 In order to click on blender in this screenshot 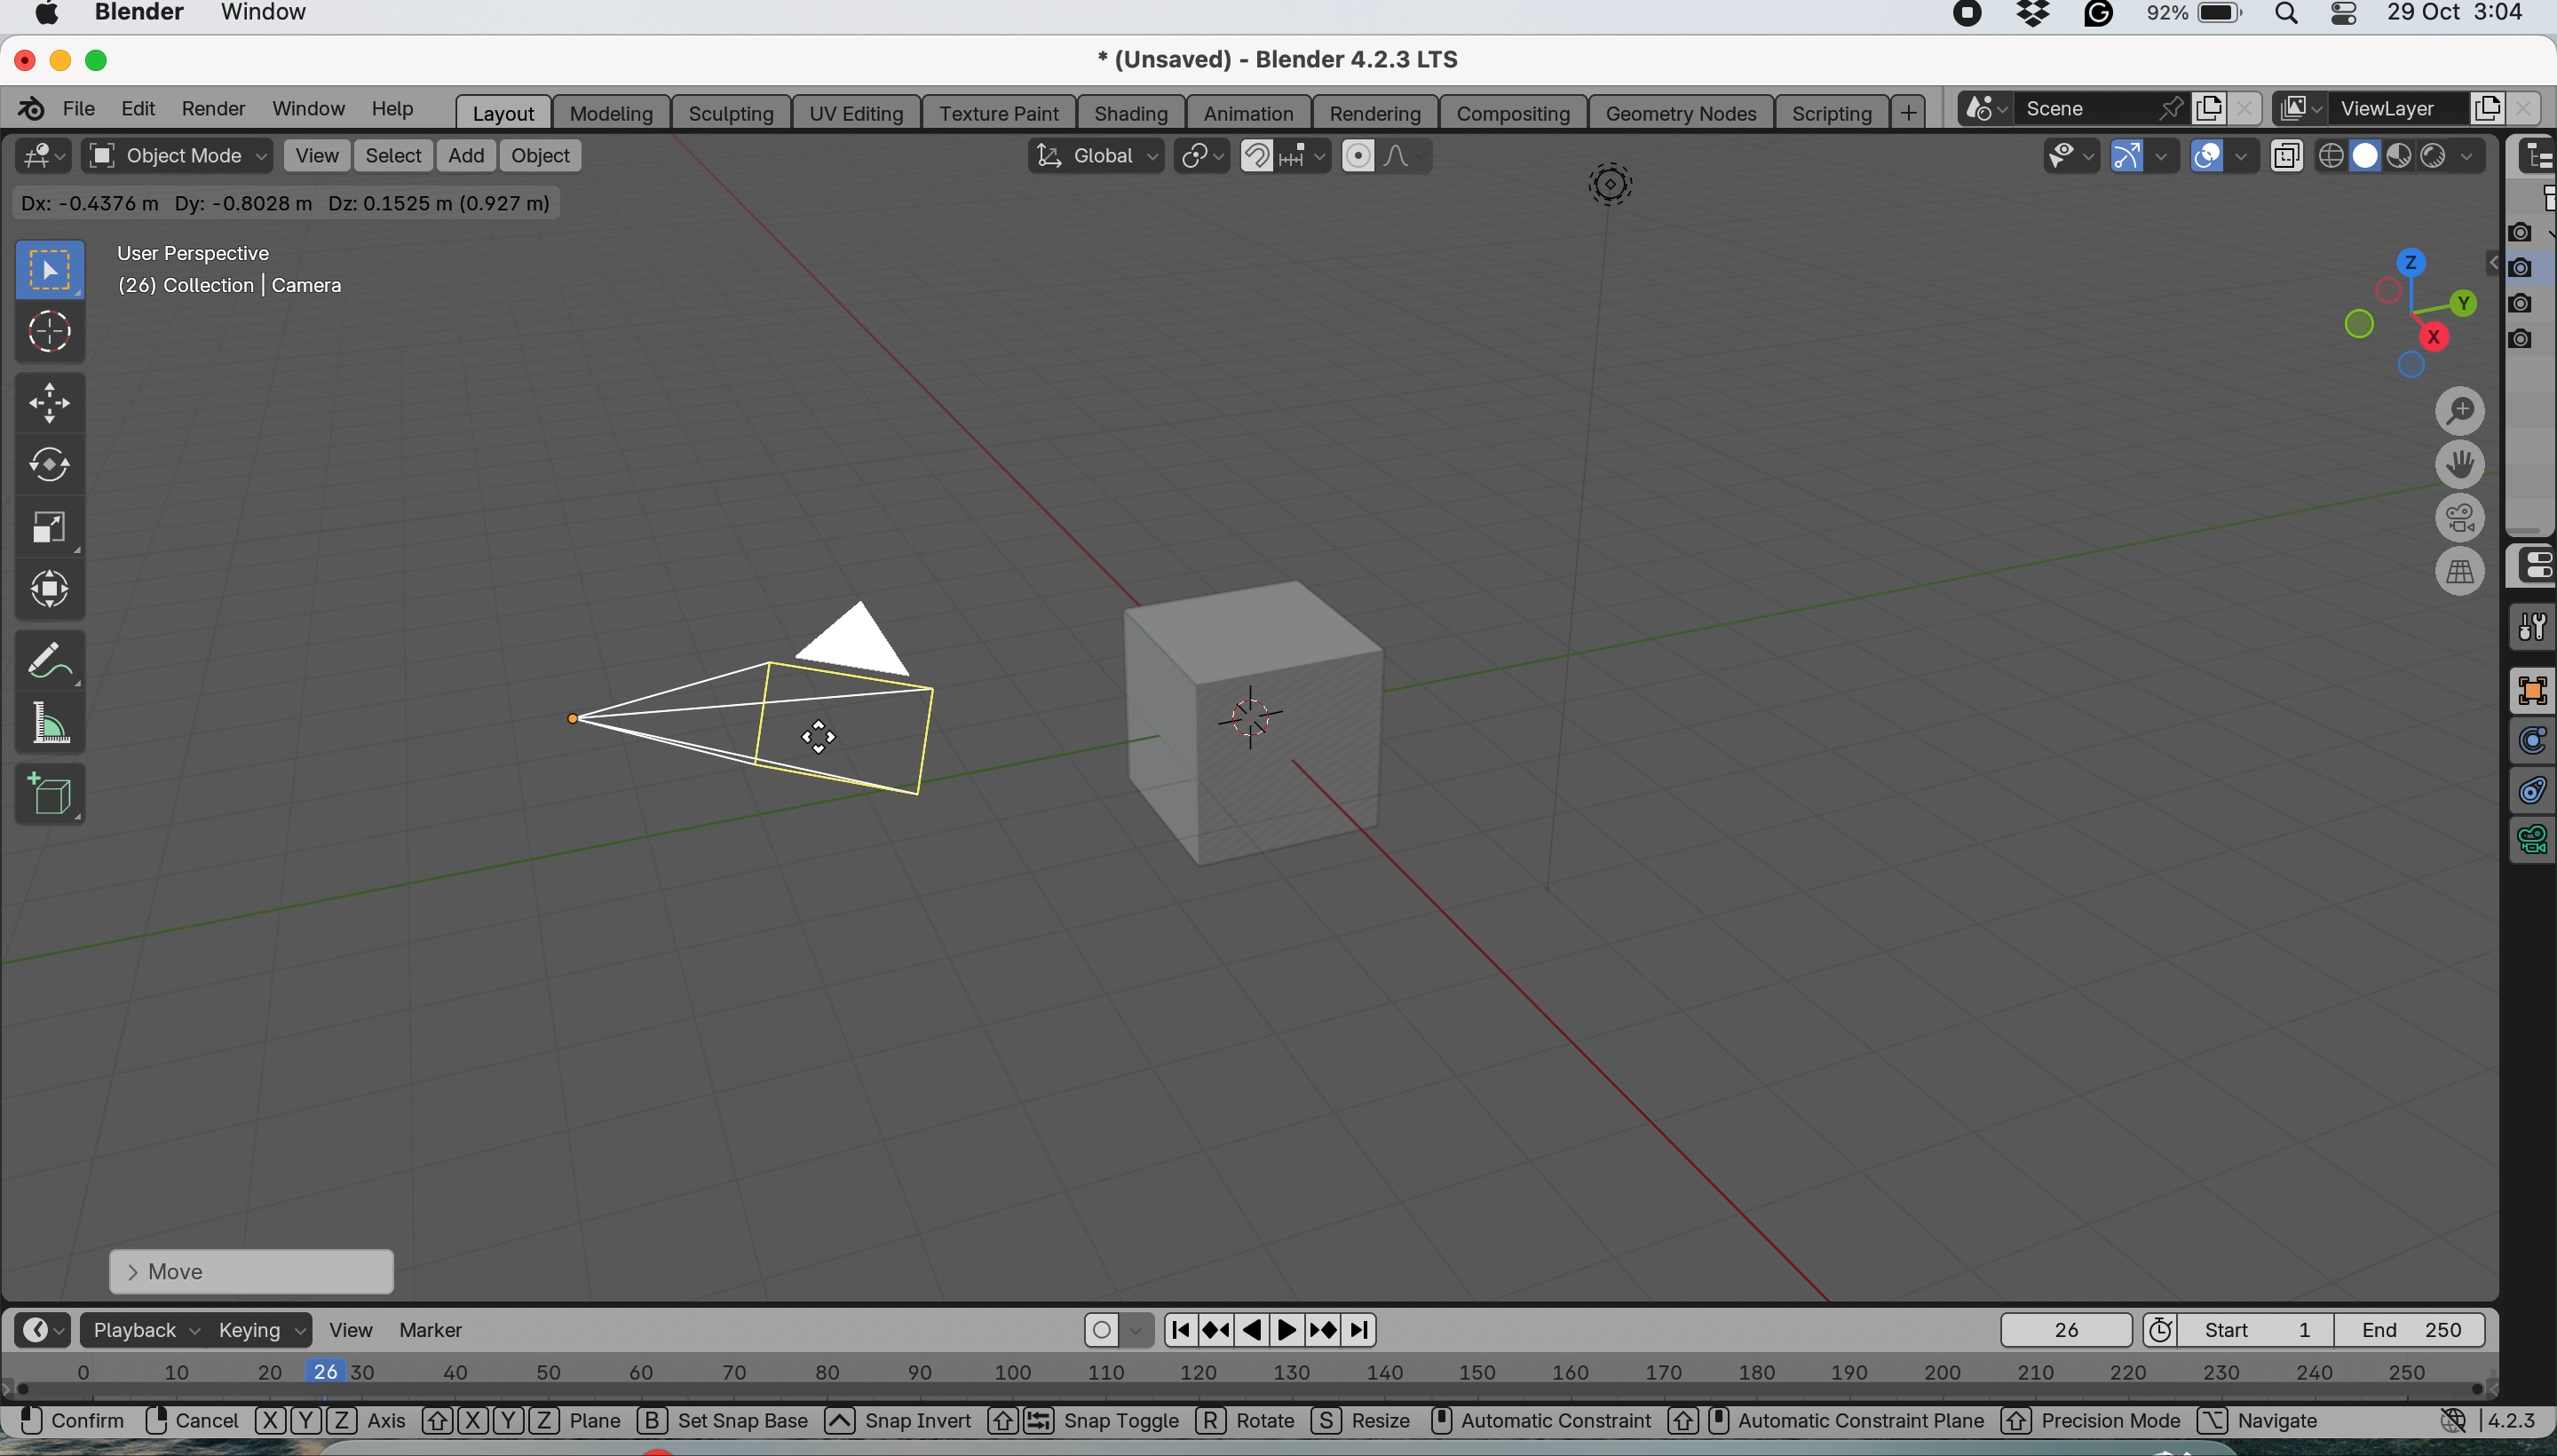, I will do `click(140, 15)`.